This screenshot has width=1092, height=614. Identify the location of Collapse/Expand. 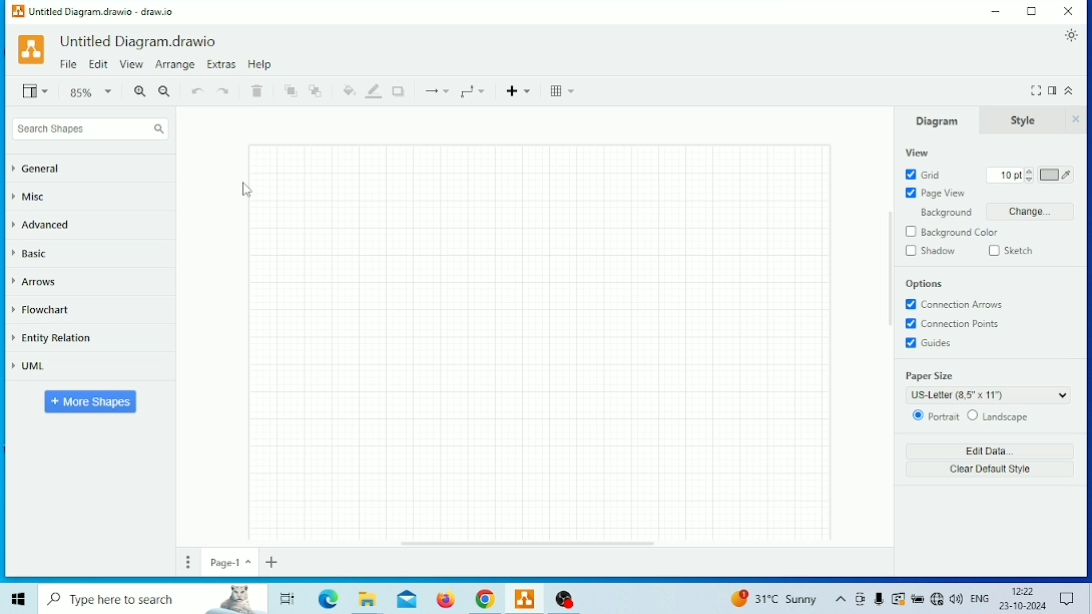
(1069, 90).